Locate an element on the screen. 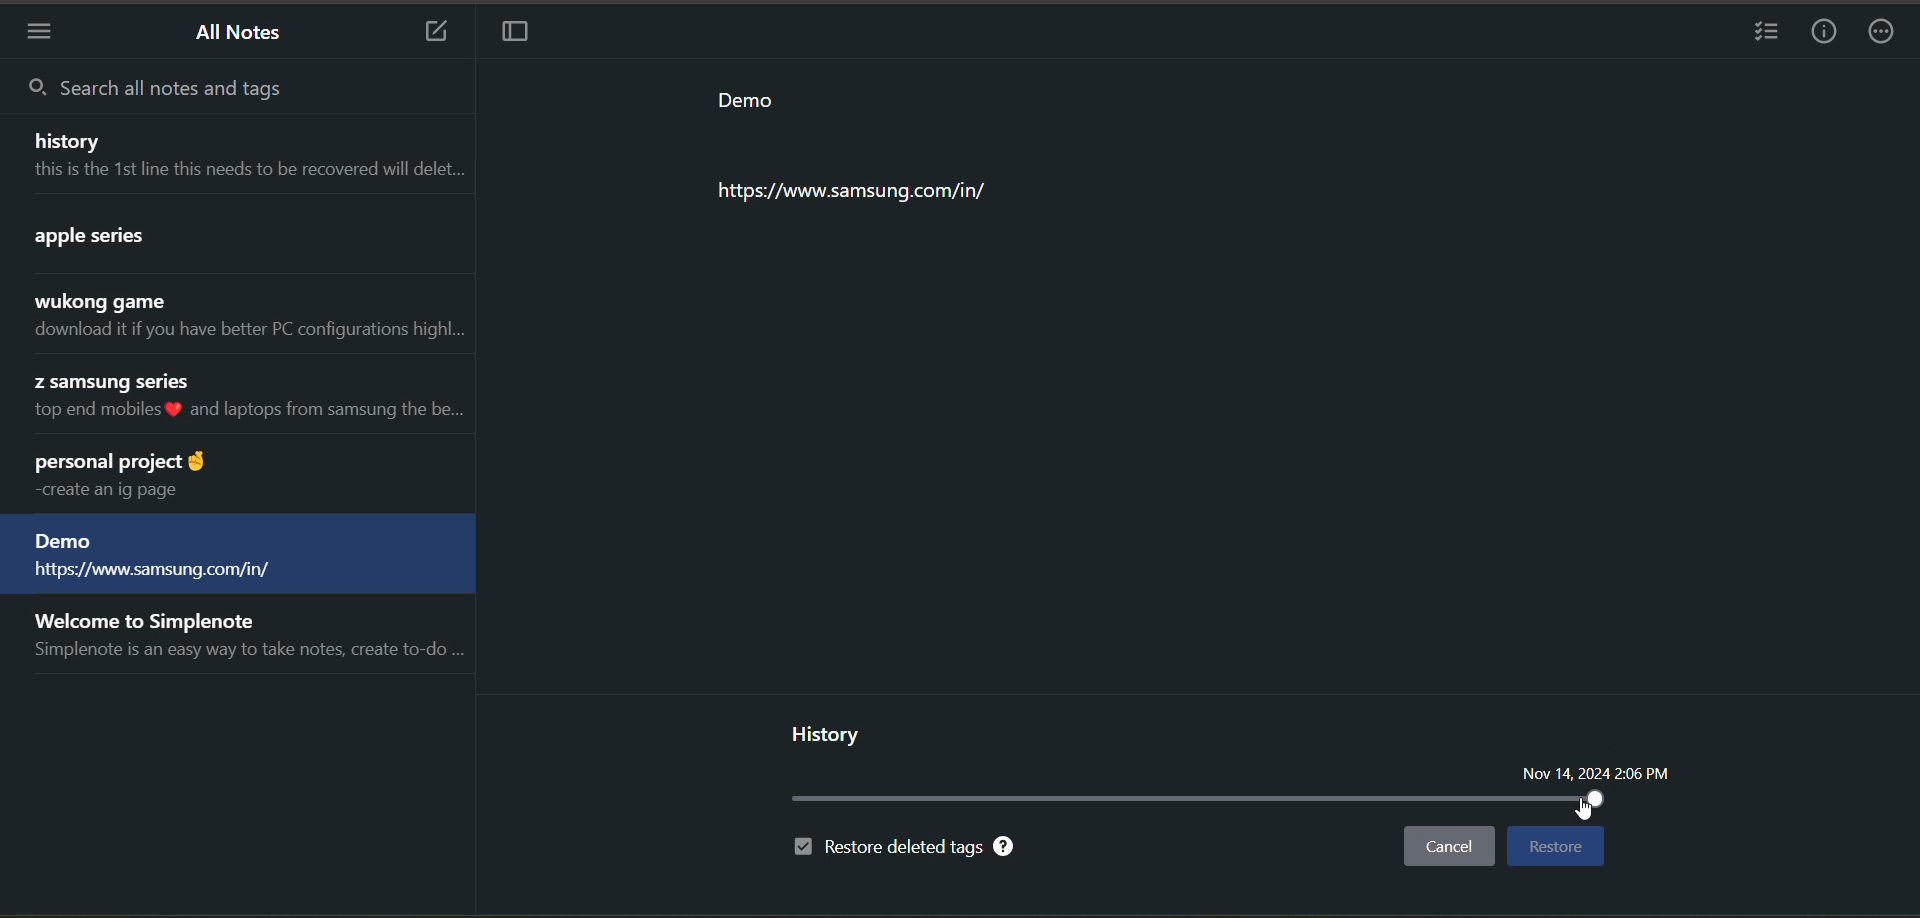 This screenshot has width=1920, height=918. all notes is located at coordinates (244, 34).